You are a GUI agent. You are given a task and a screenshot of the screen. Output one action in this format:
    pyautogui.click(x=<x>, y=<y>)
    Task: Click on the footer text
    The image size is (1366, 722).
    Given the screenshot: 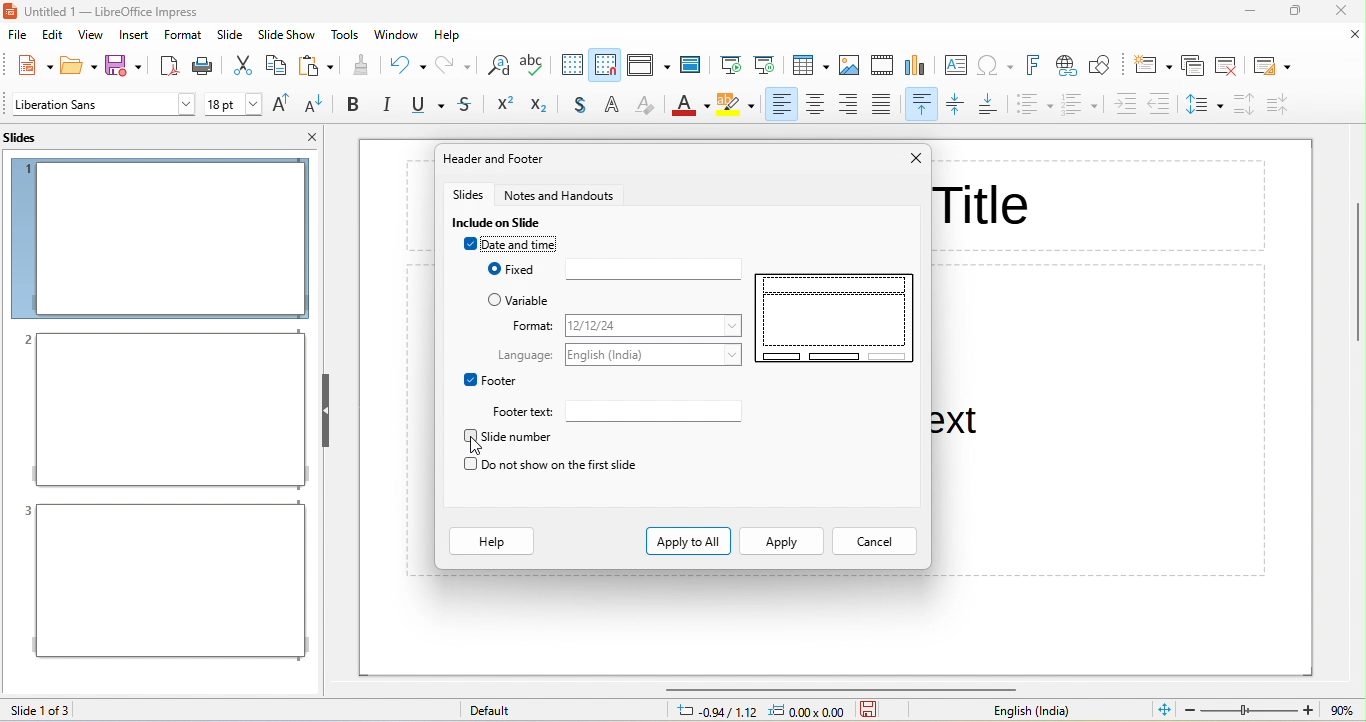 What is the action you would take?
    pyautogui.click(x=653, y=410)
    